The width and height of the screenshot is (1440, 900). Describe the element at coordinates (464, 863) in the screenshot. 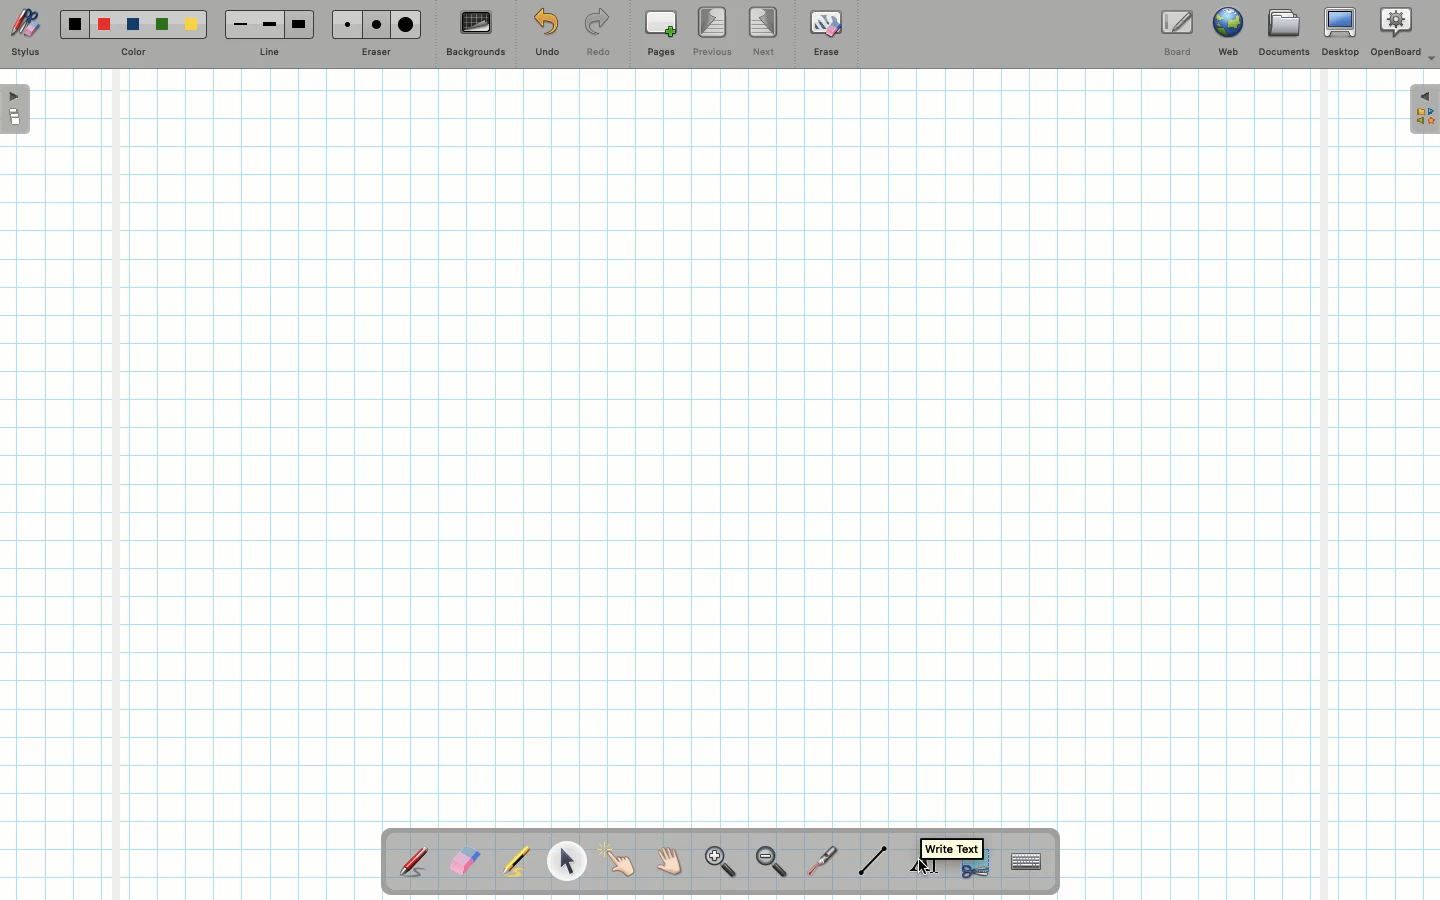

I see `Eraser` at that location.